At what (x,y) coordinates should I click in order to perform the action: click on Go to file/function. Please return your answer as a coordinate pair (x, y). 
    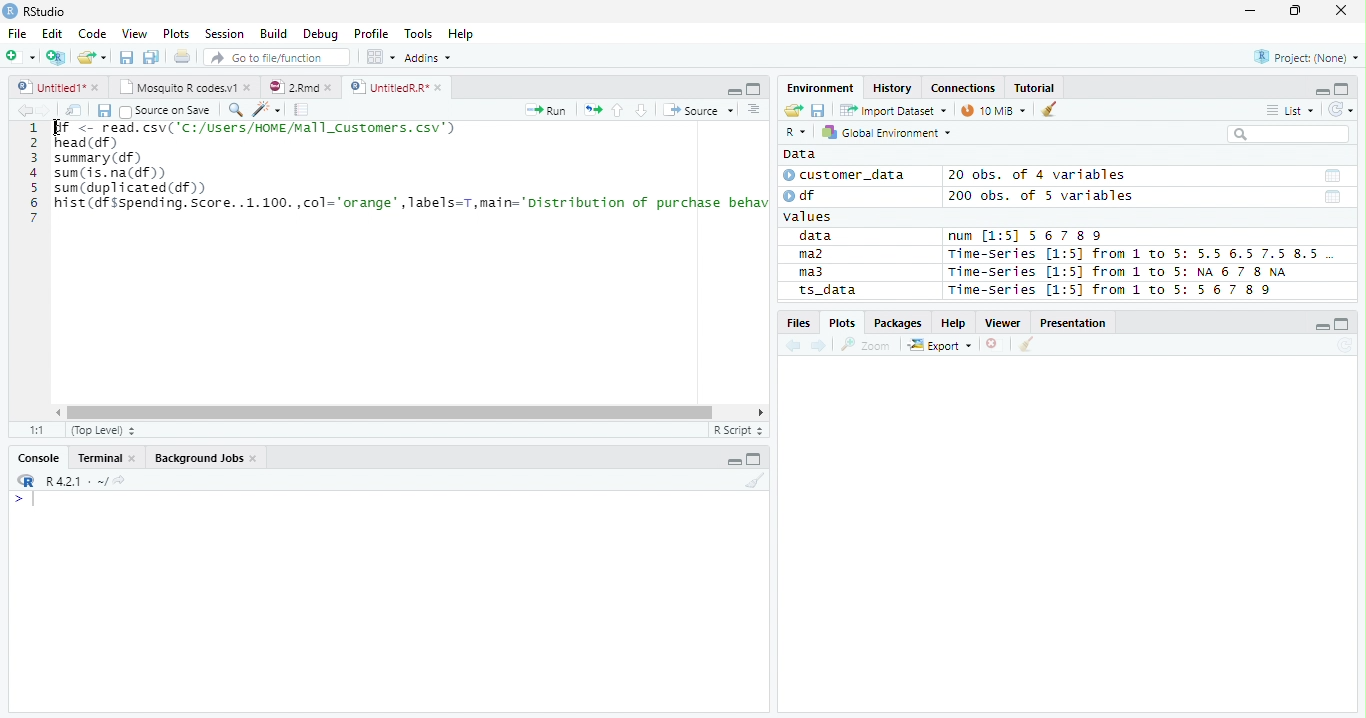
    Looking at the image, I should click on (274, 58).